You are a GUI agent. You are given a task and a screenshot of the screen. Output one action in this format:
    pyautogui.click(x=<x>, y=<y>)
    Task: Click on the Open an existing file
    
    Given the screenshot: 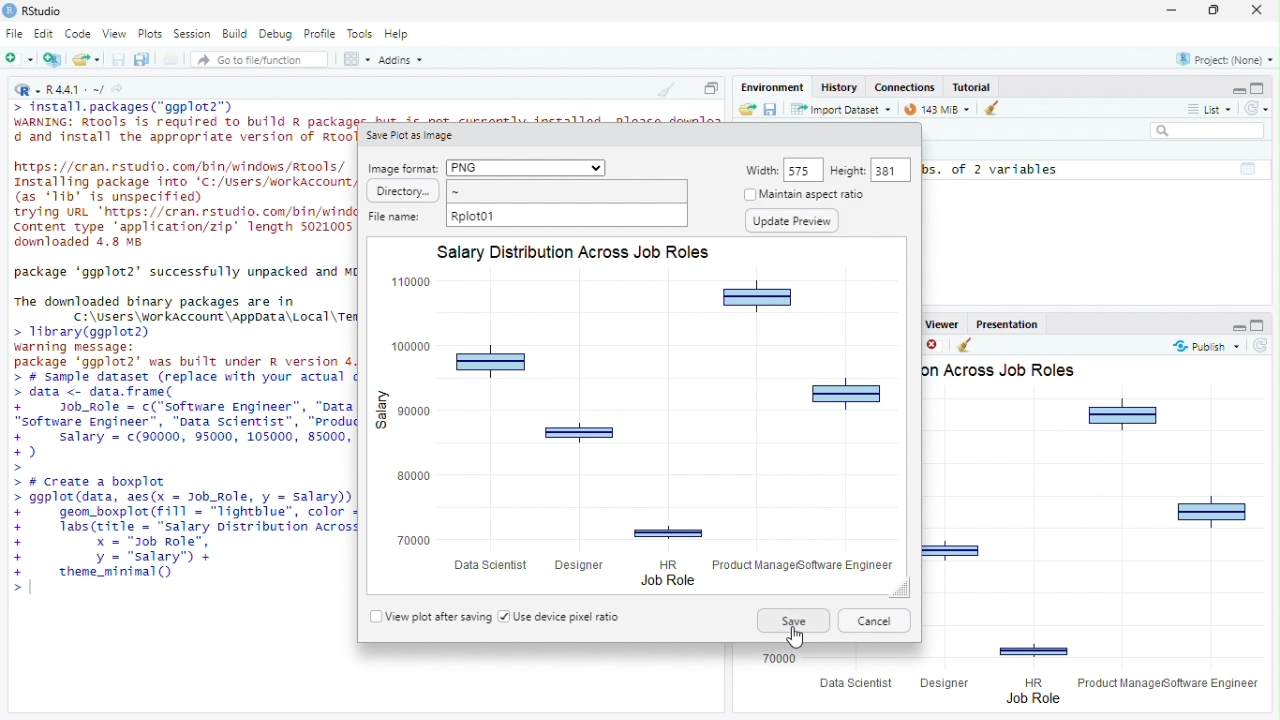 What is the action you would take?
    pyautogui.click(x=86, y=58)
    